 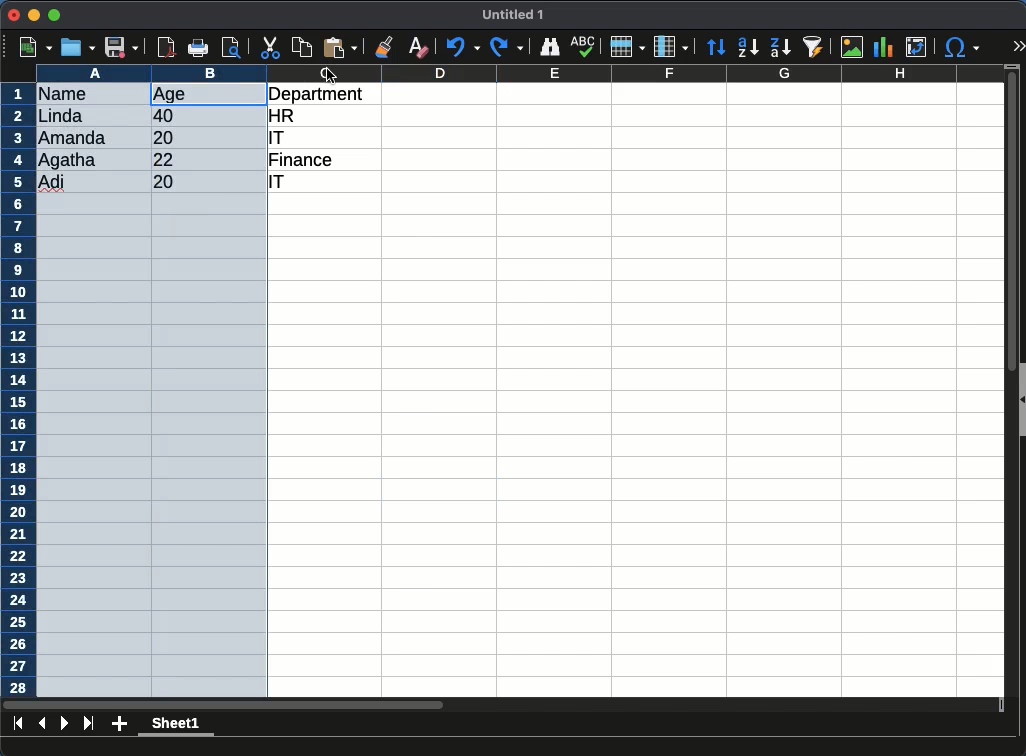 What do you see at coordinates (340, 47) in the screenshot?
I see `paste` at bounding box center [340, 47].